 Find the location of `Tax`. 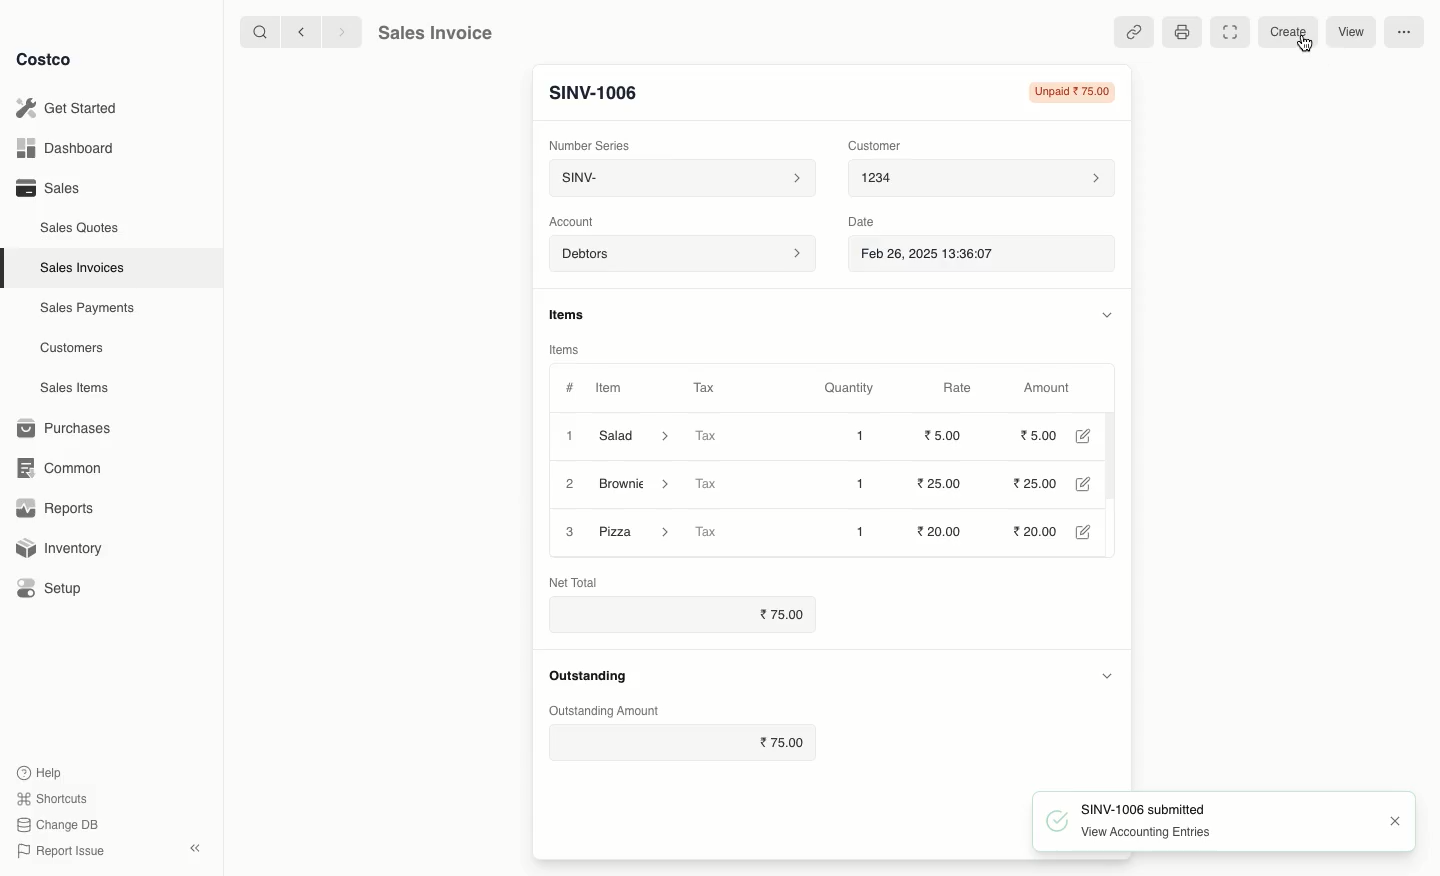

Tax is located at coordinates (734, 437).